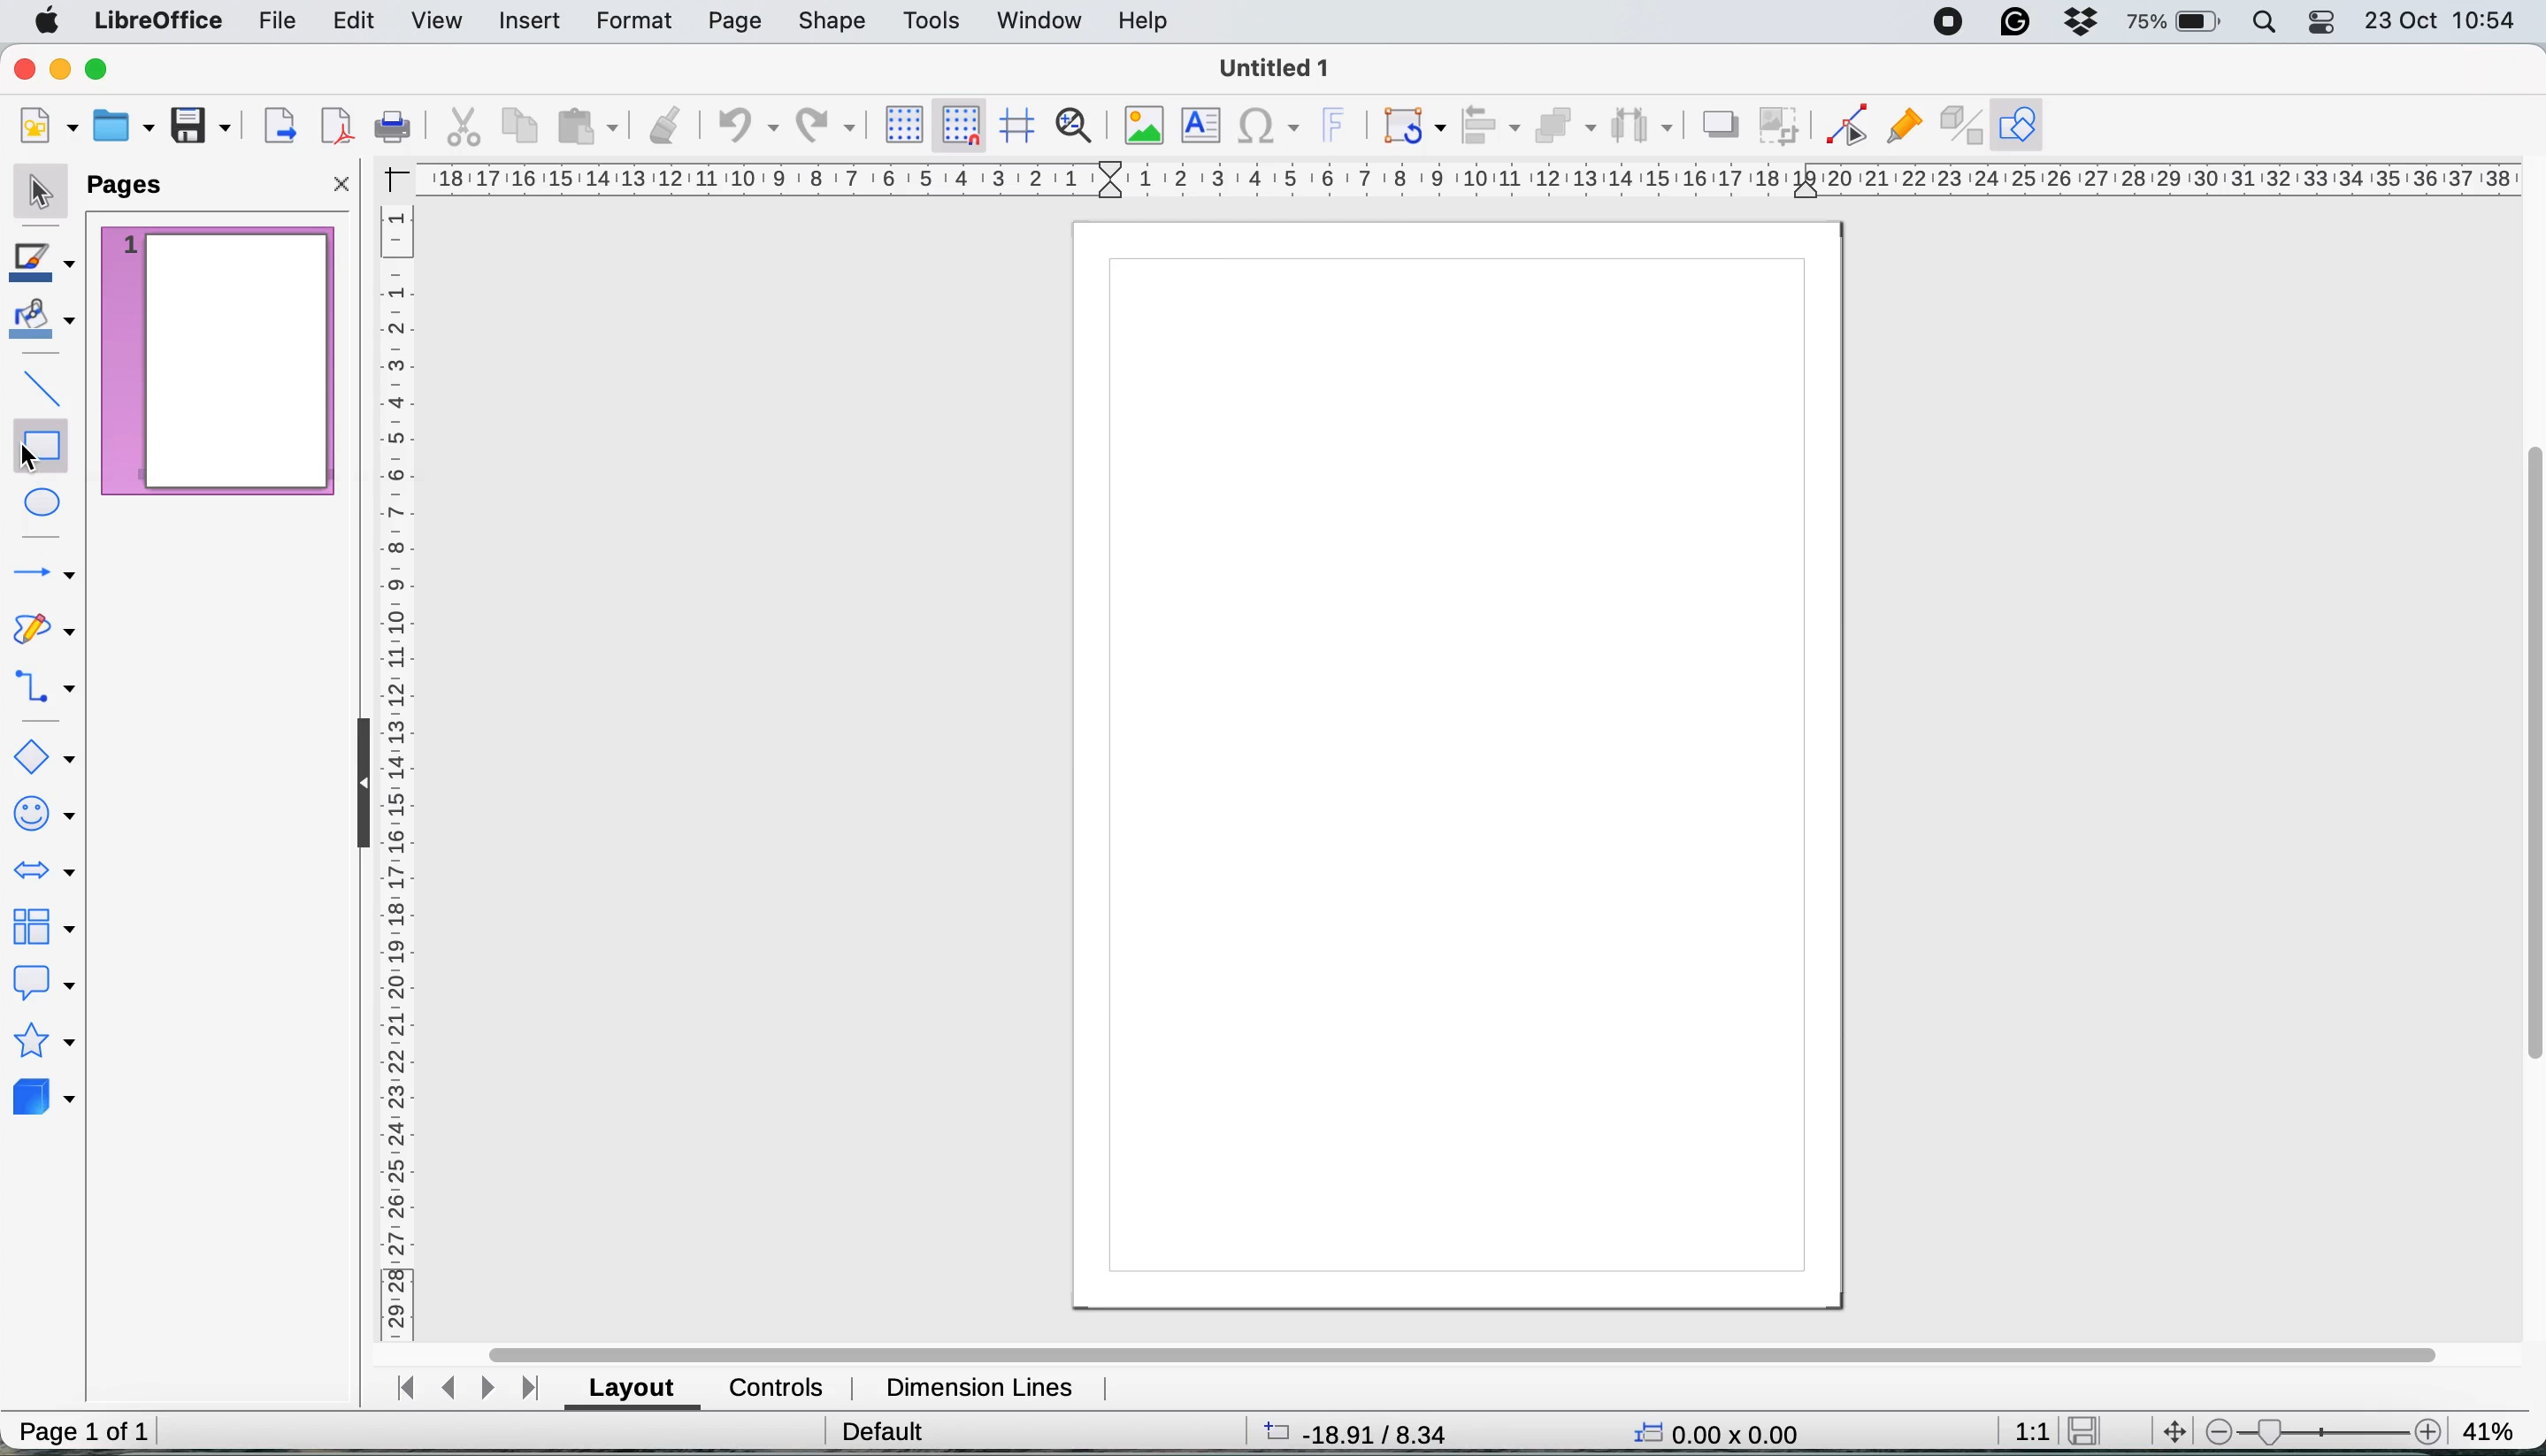 This screenshot has height=1456, width=2546. I want to click on navigate between sheets, so click(473, 1389).